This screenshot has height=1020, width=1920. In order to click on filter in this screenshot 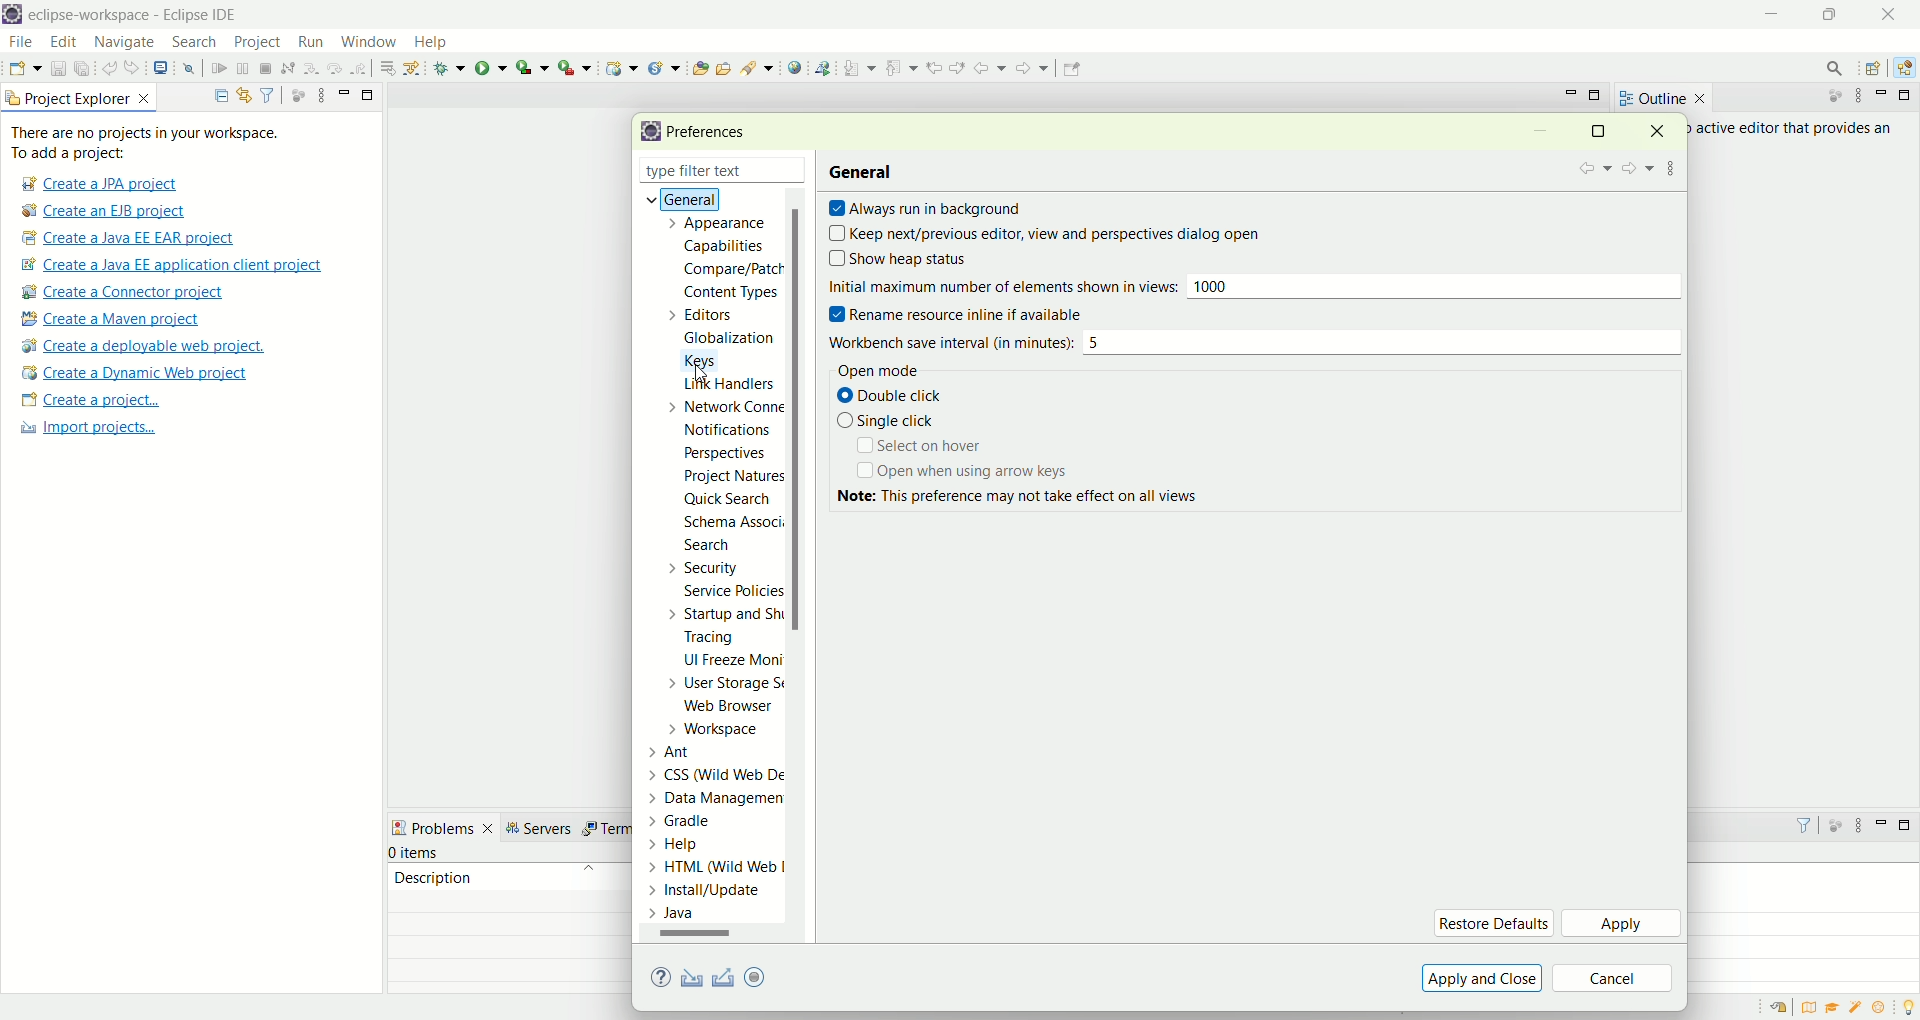, I will do `click(1795, 825)`.